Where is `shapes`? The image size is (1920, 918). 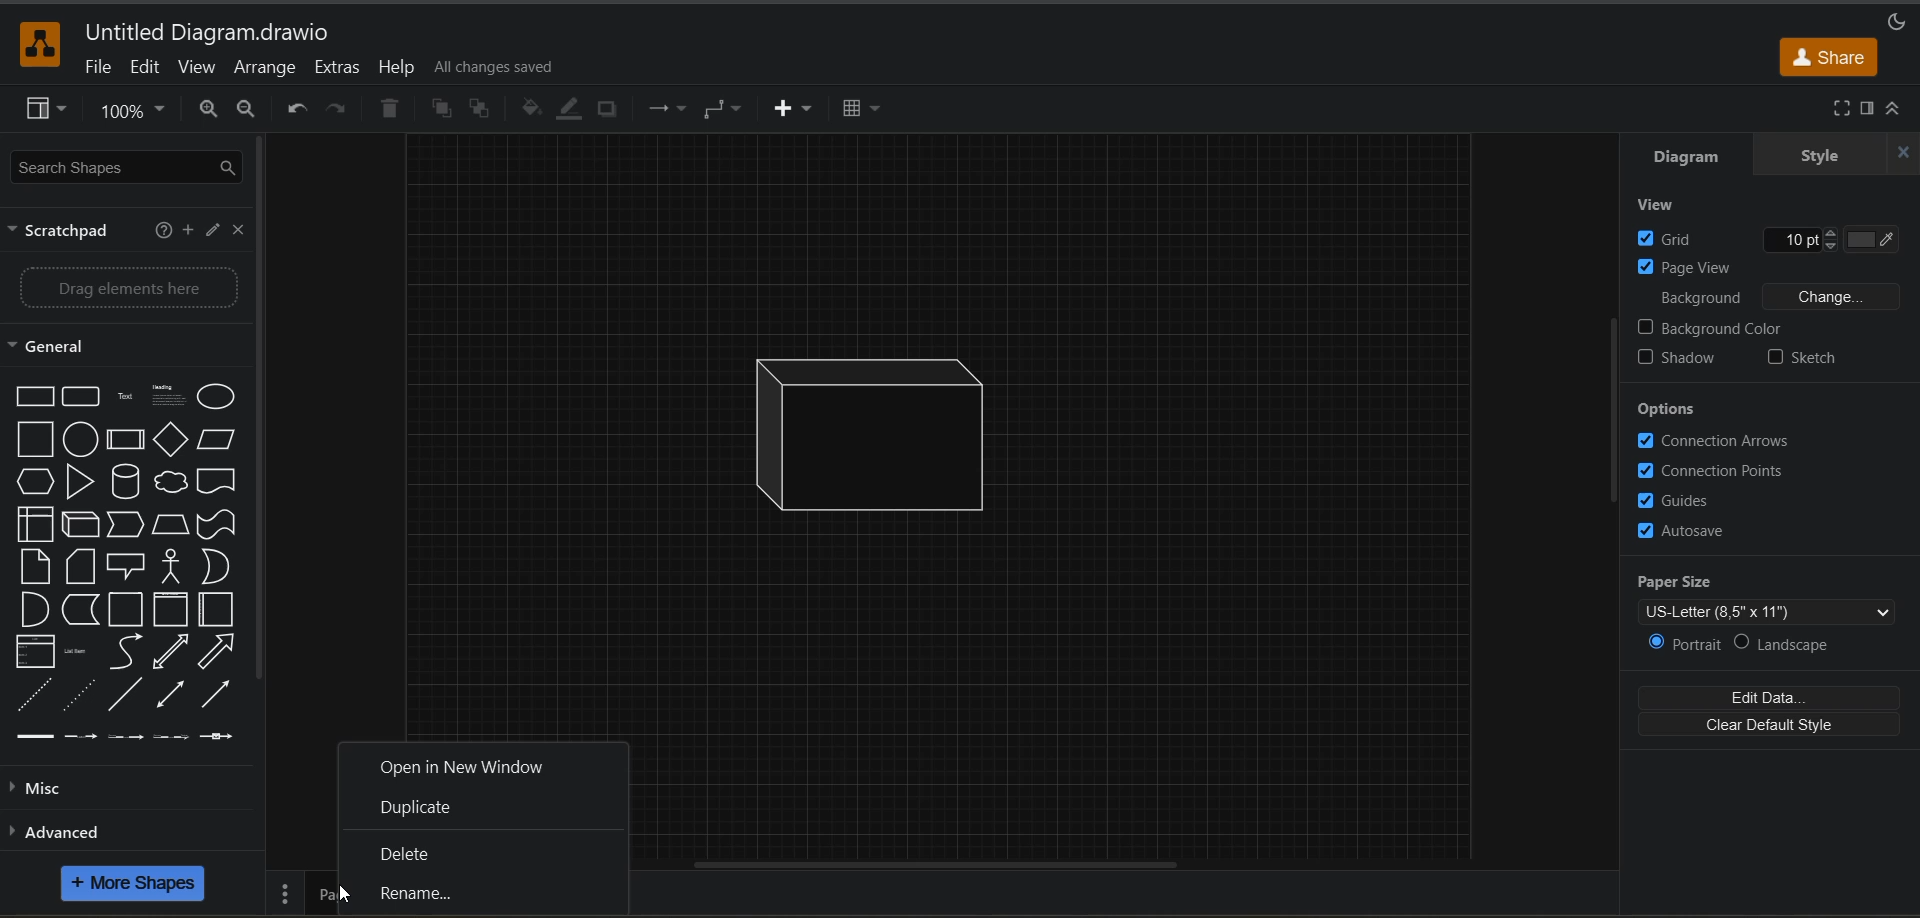 shapes is located at coordinates (124, 562).